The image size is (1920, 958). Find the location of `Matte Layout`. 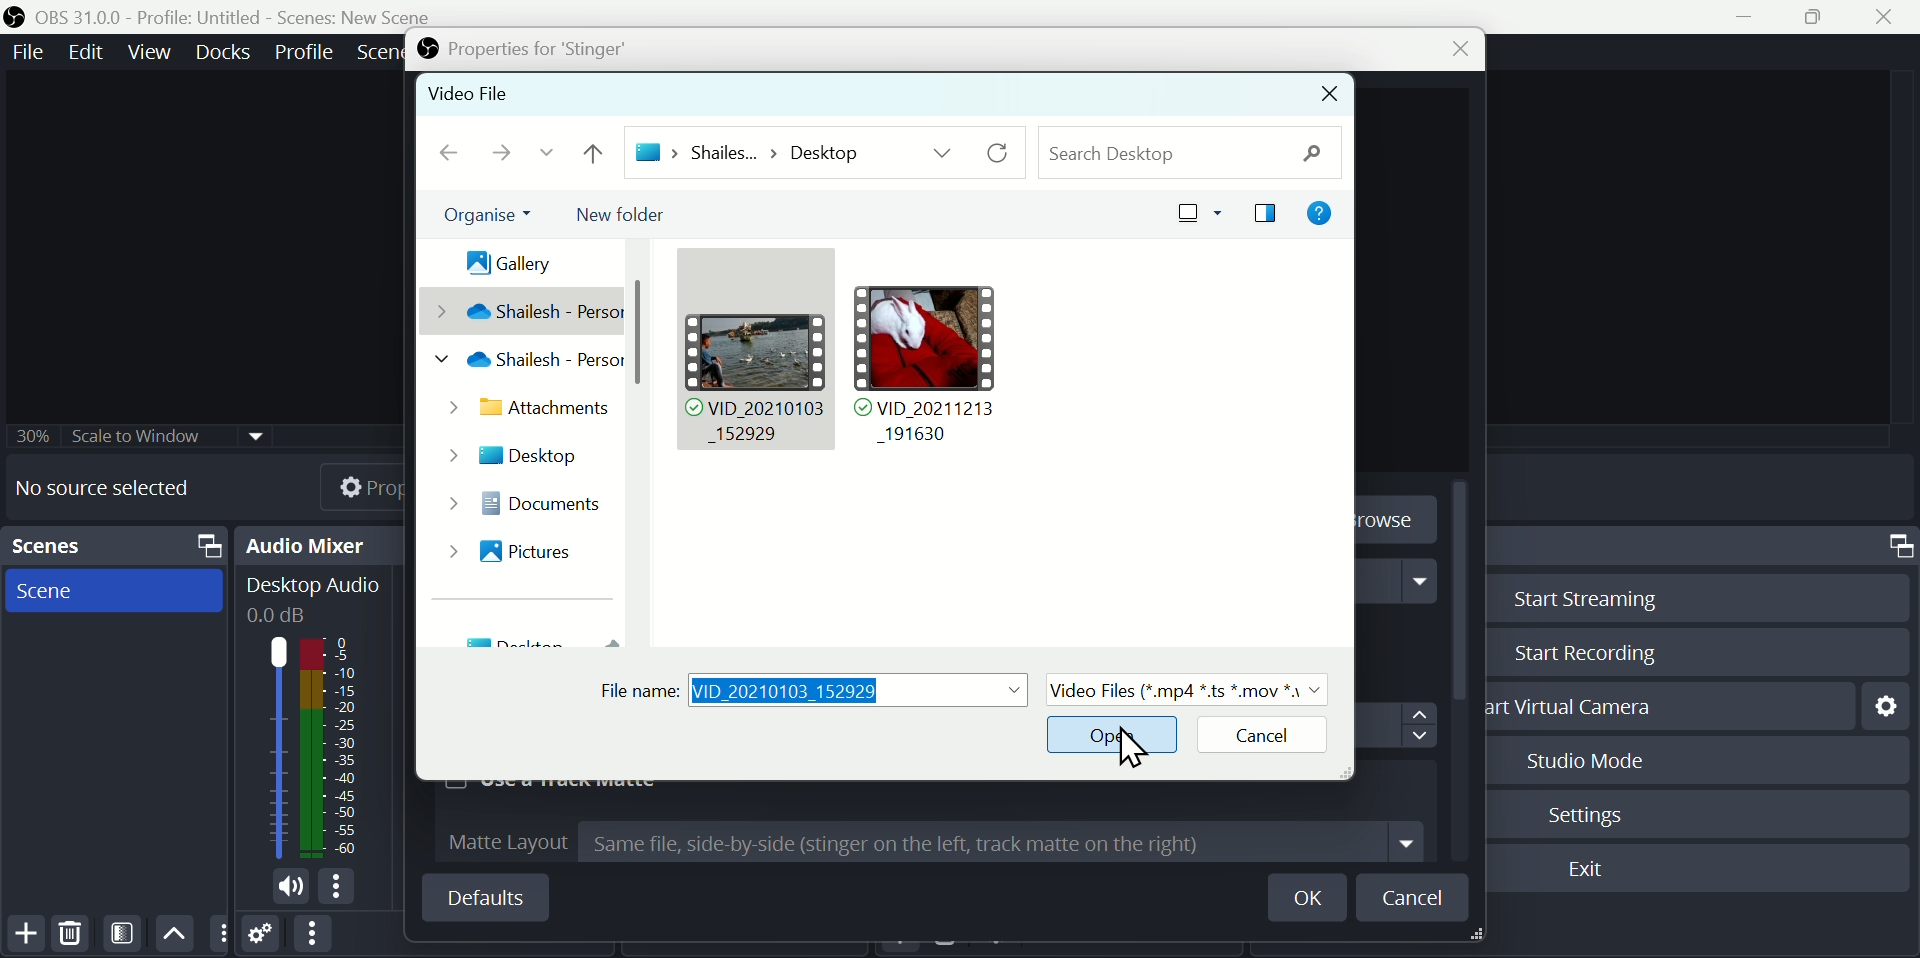

Matte Layout is located at coordinates (935, 842).